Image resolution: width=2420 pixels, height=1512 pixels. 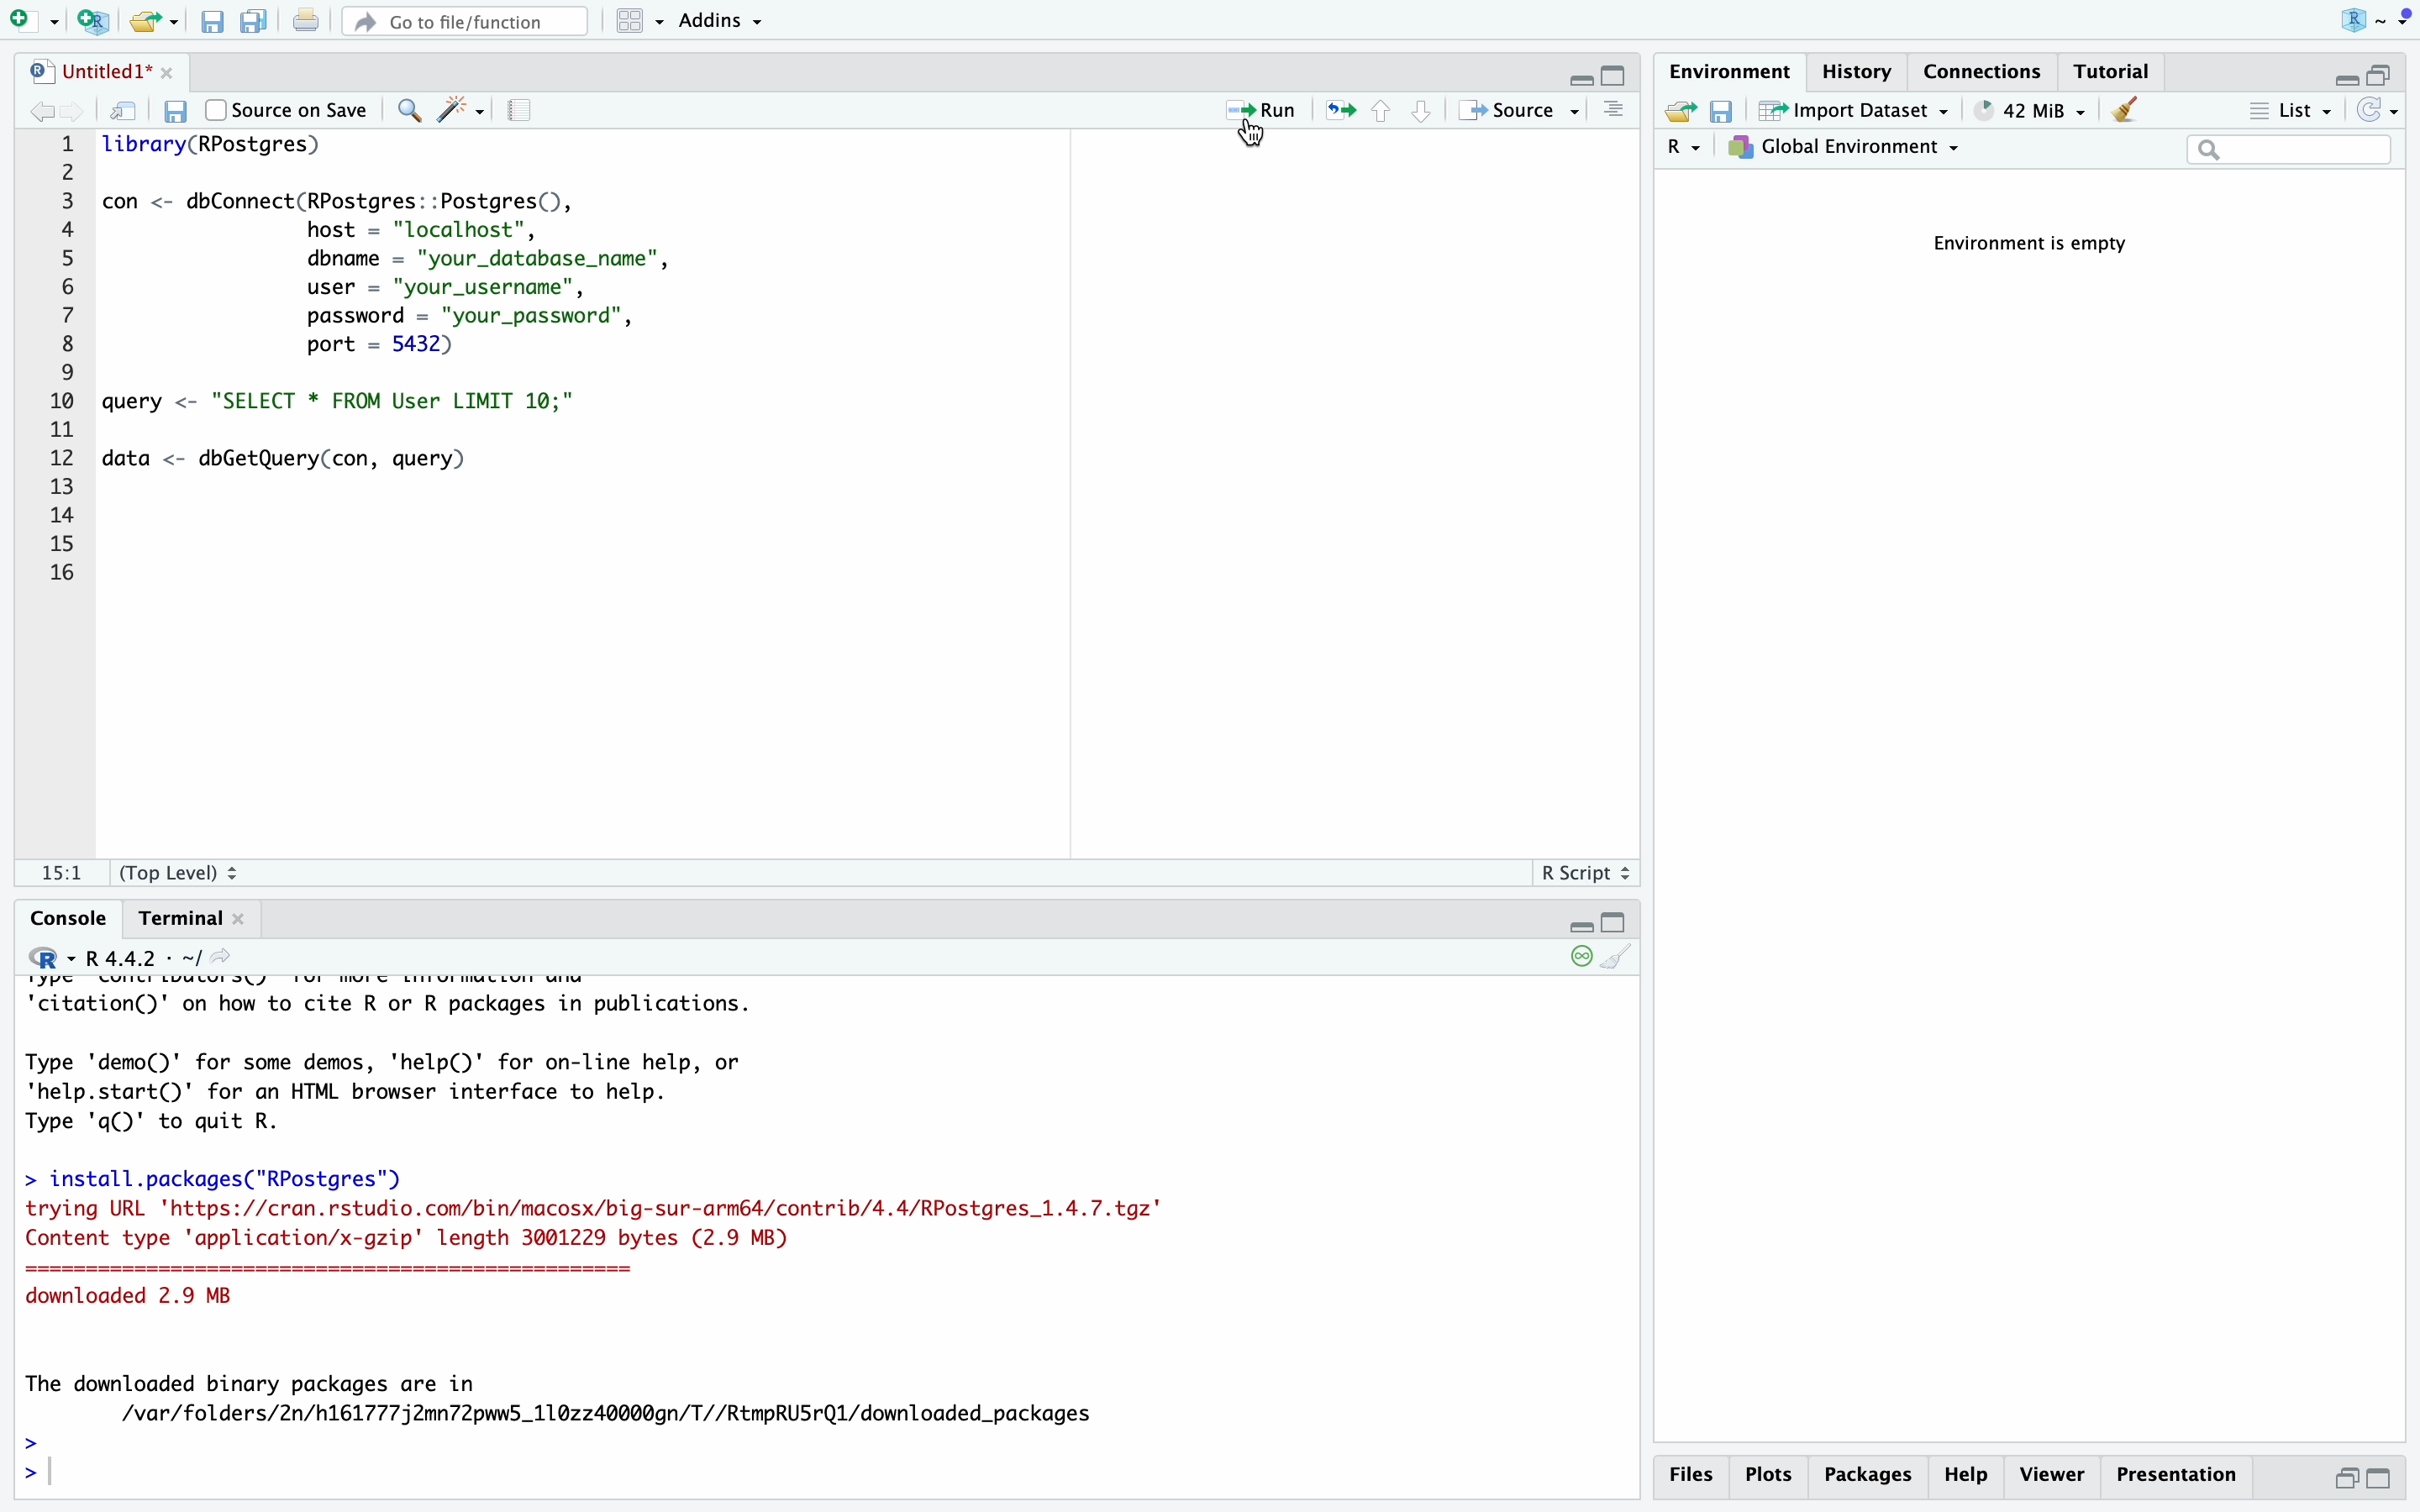 What do you see at coordinates (291, 109) in the screenshot?
I see `source on save` at bounding box center [291, 109].